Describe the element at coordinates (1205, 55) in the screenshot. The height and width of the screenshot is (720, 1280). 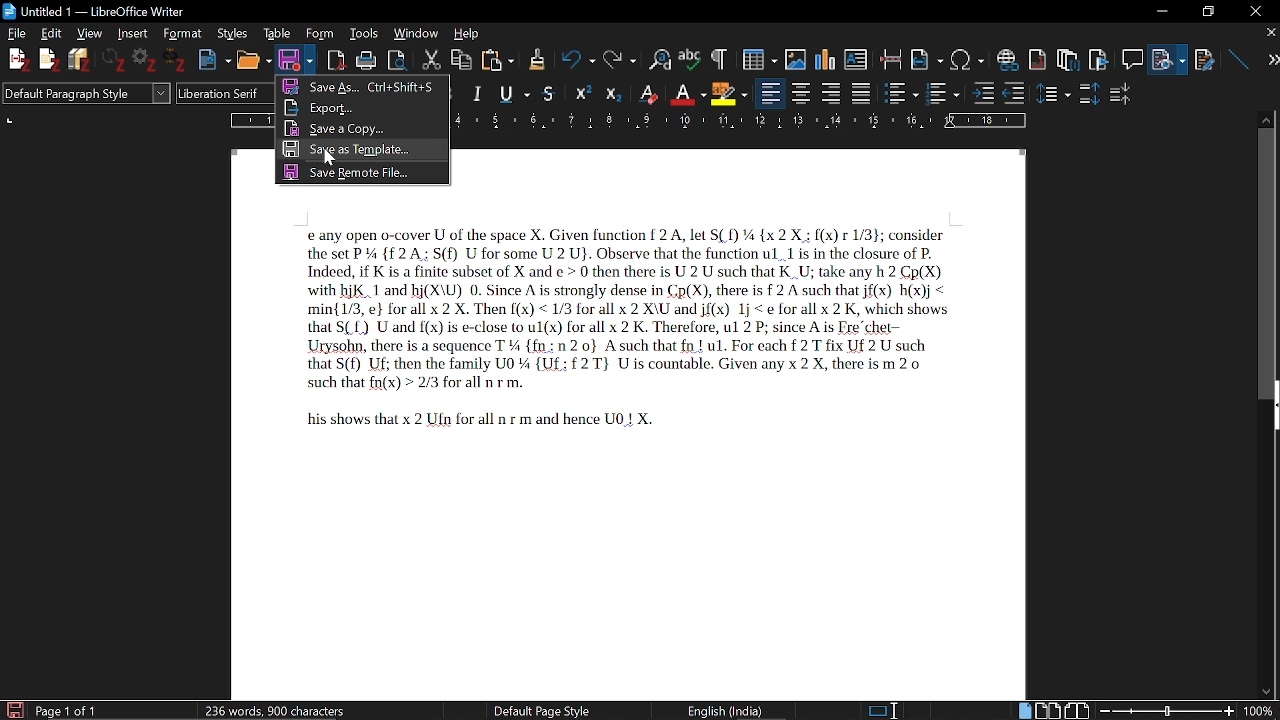
I see `Insert cross reference` at that location.